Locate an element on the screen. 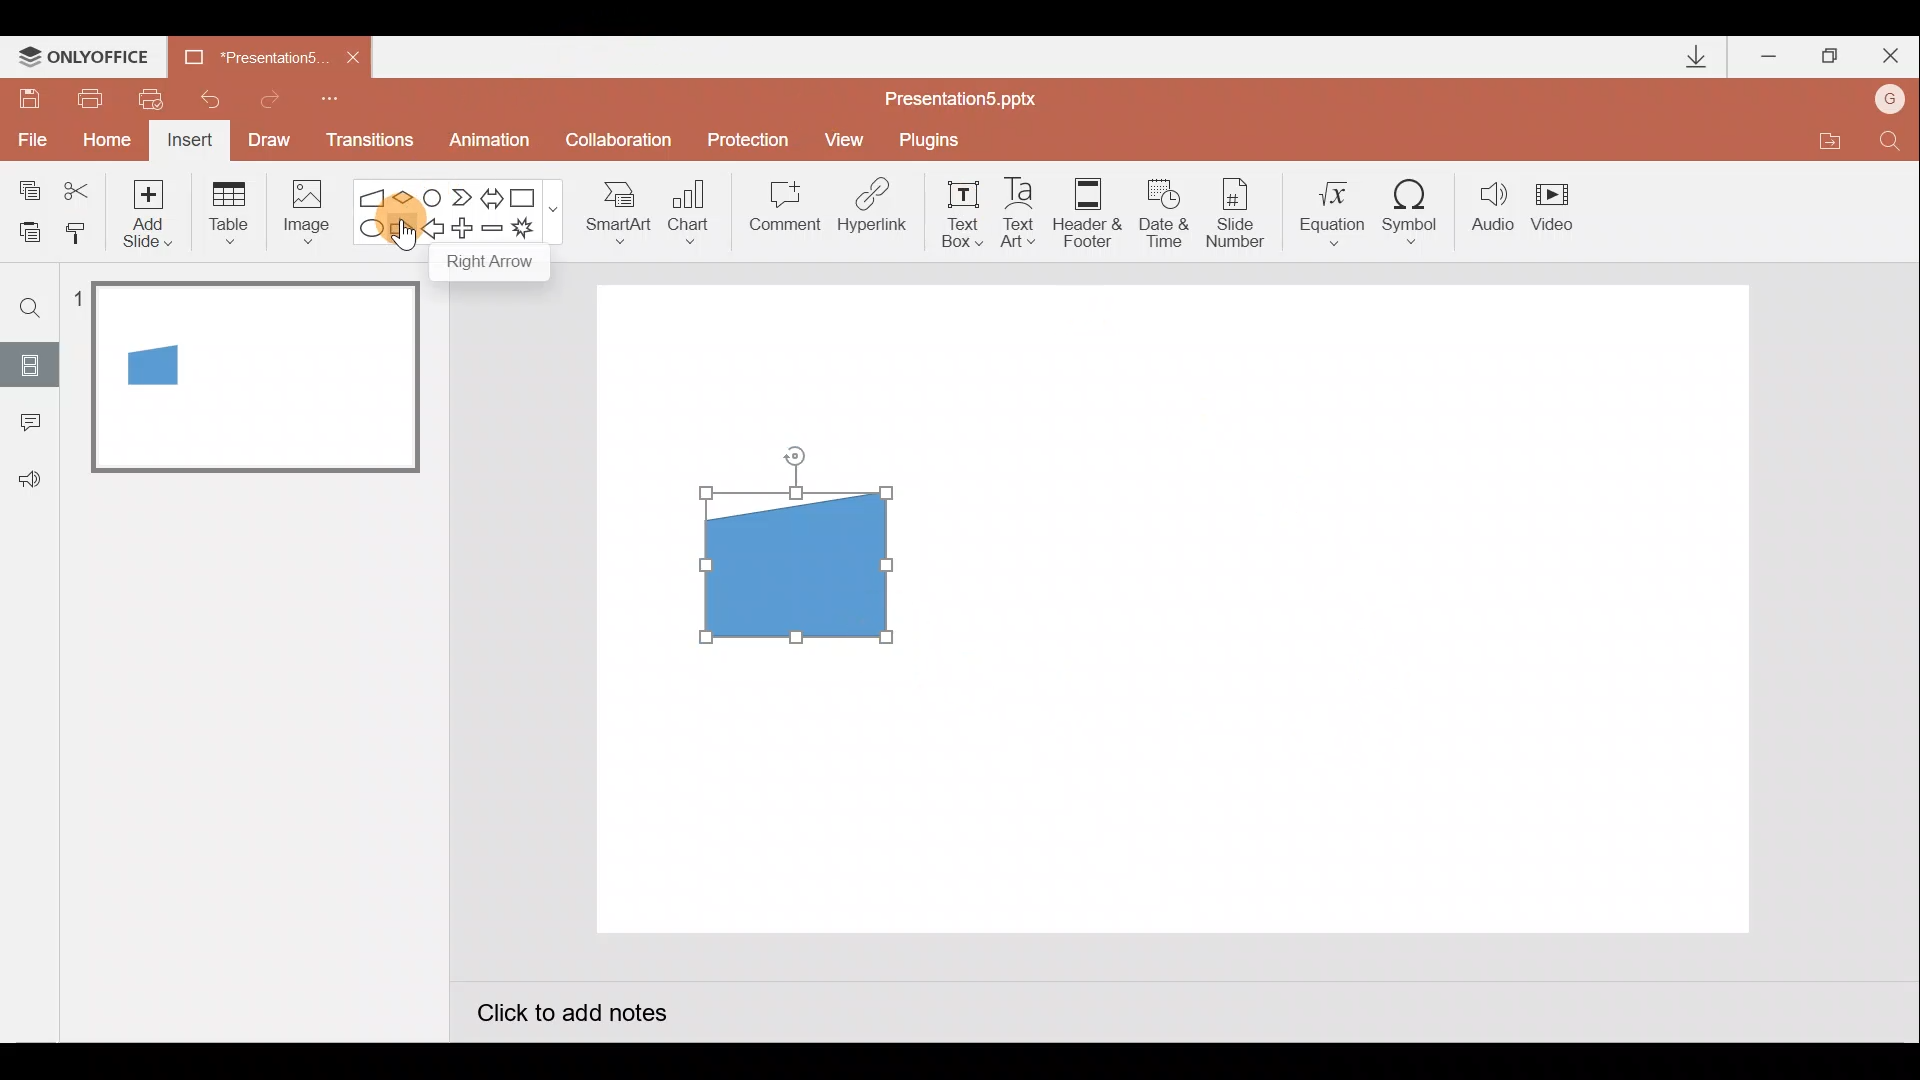 The height and width of the screenshot is (1080, 1920). Left right arrow is located at coordinates (494, 194).